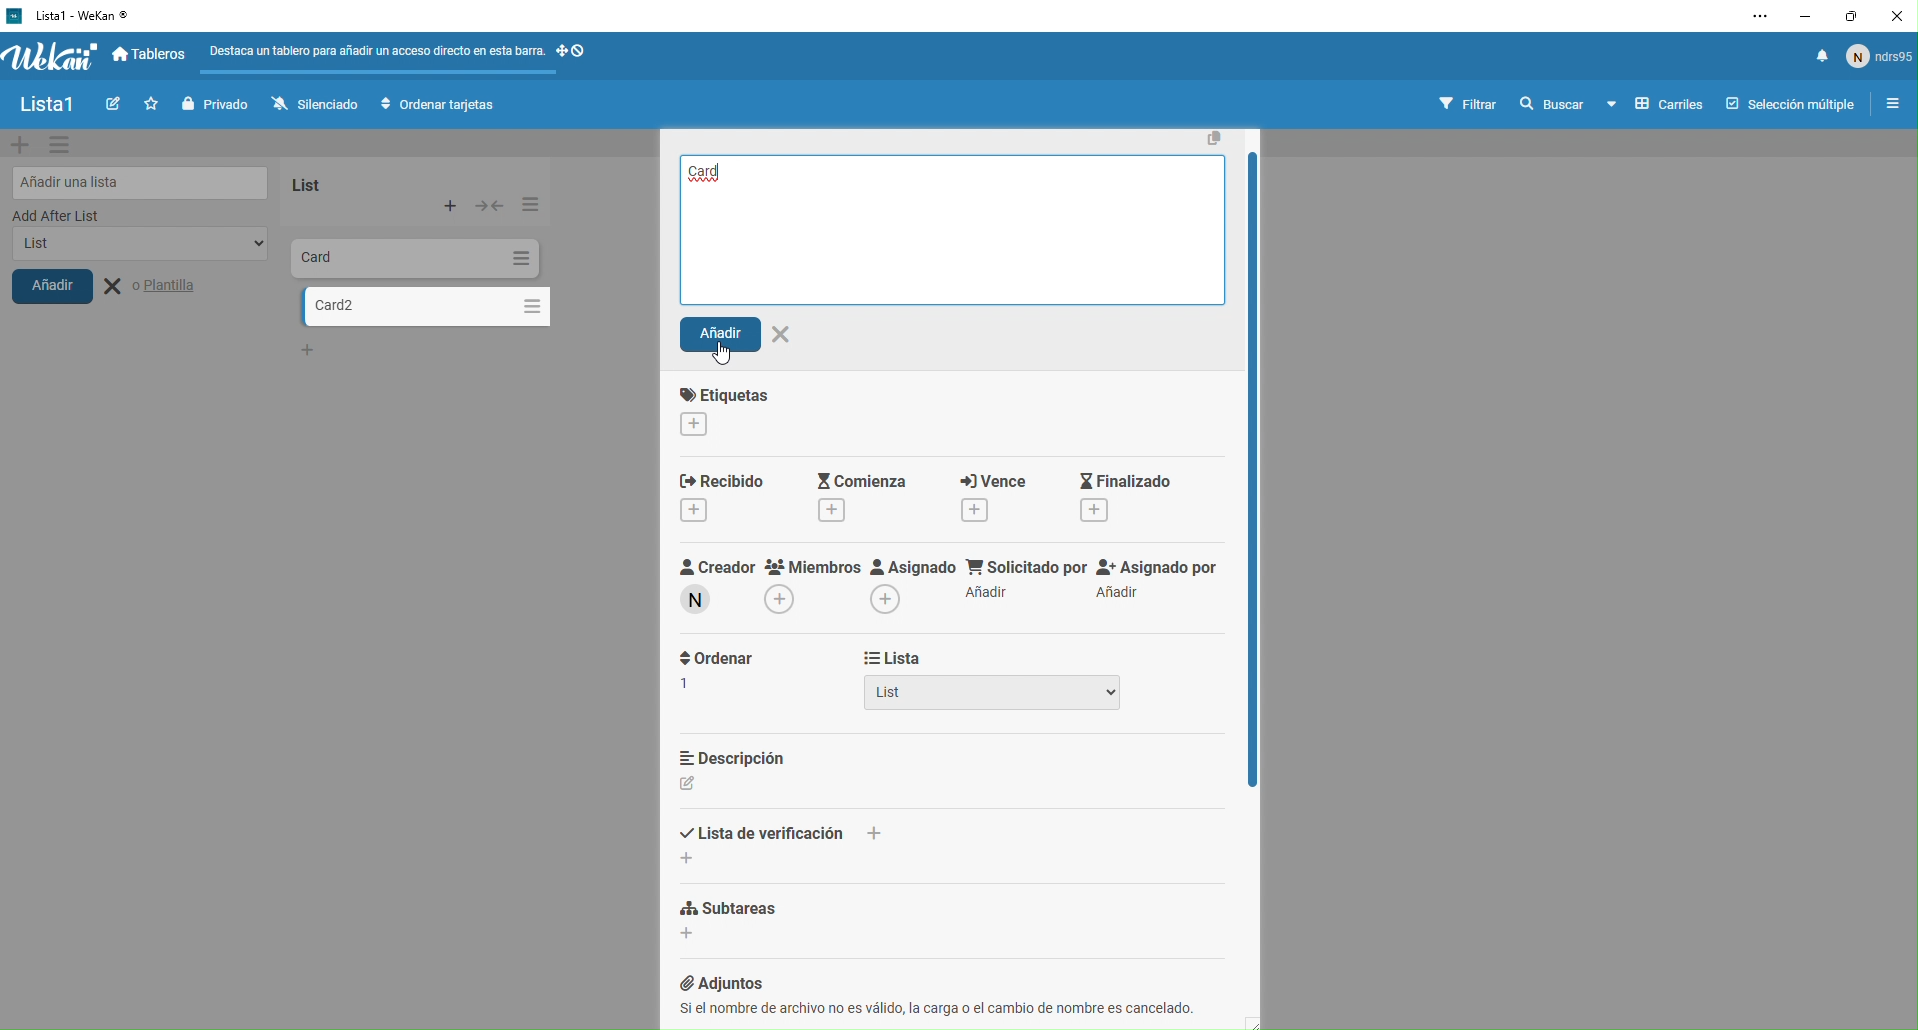 Image resolution: width=1918 pixels, height=1030 pixels. Describe the element at coordinates (707, 574) in the screenshot. I see `Creador` at that location.